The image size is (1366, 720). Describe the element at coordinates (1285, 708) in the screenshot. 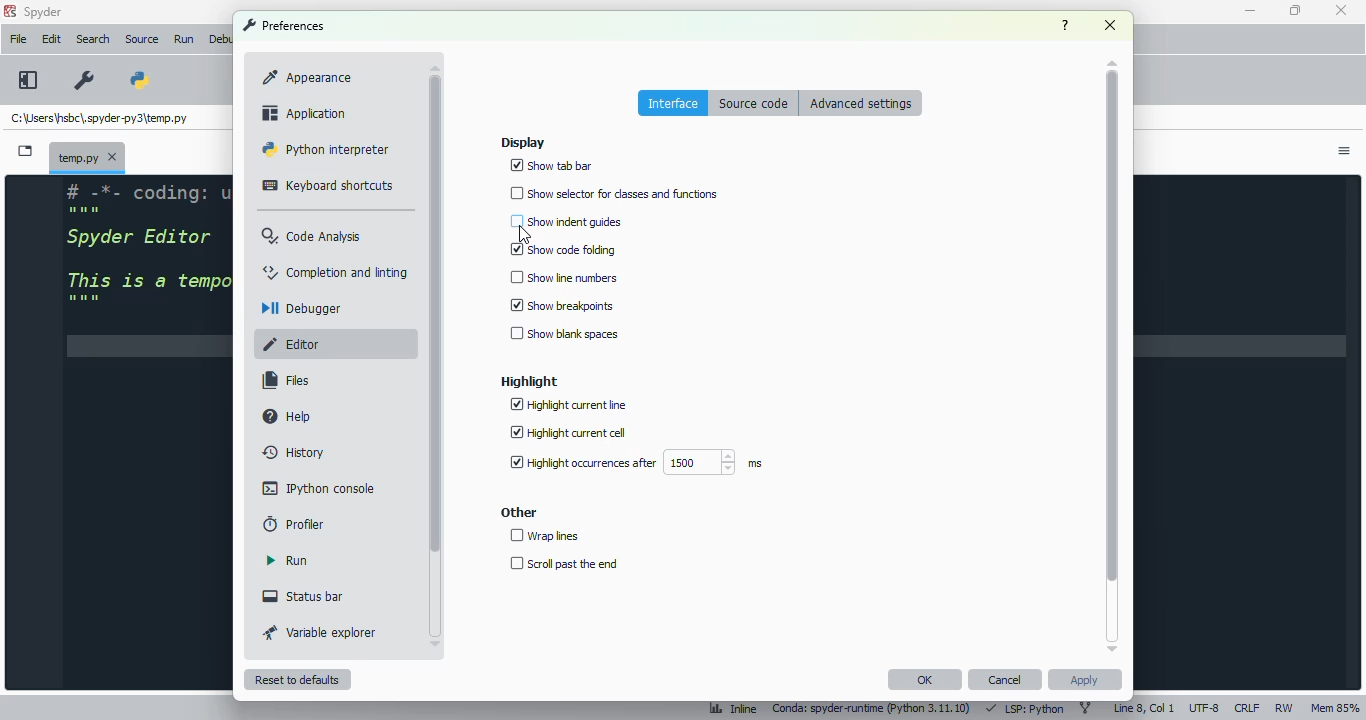

I see `RW` at that location.